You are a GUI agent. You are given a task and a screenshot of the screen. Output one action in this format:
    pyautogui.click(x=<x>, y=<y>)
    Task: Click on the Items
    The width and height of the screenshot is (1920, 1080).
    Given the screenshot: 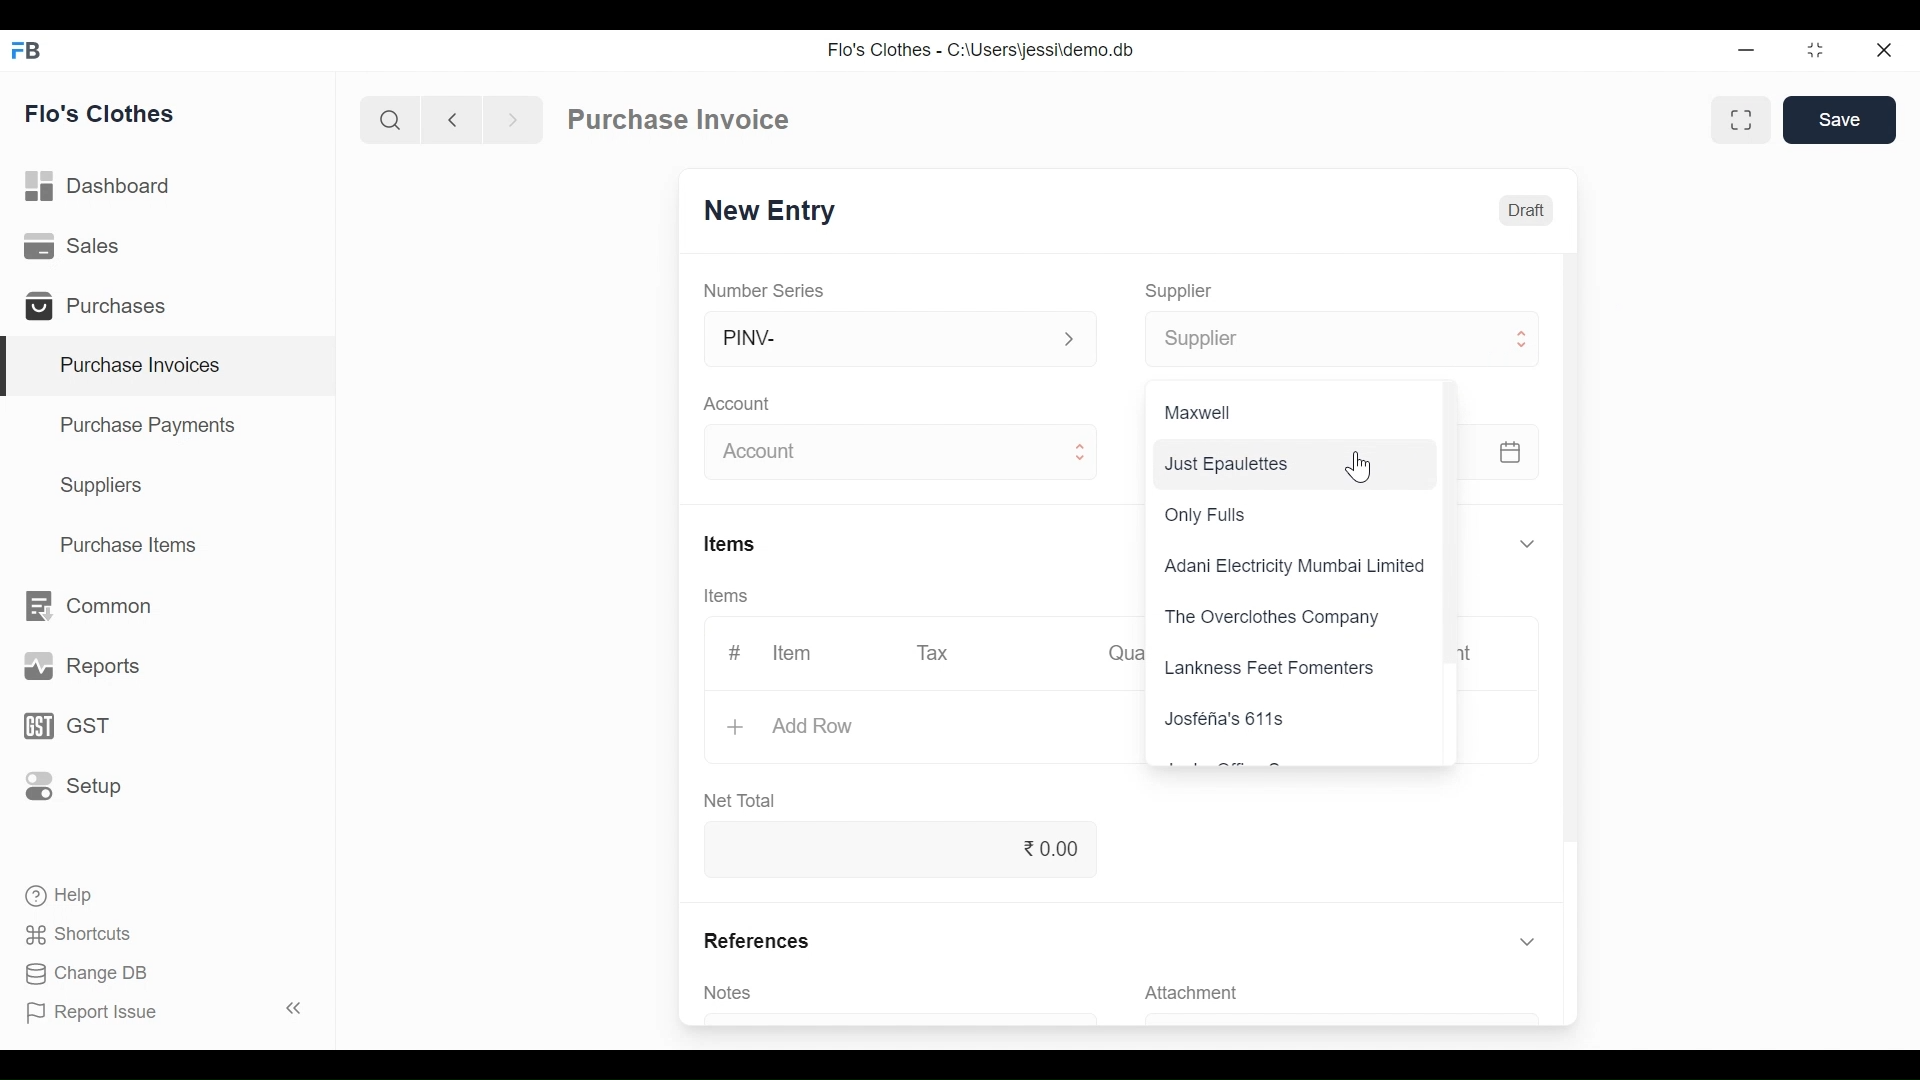 What is the action you would take?
    pyautogui.click(x=724, y=596)
    